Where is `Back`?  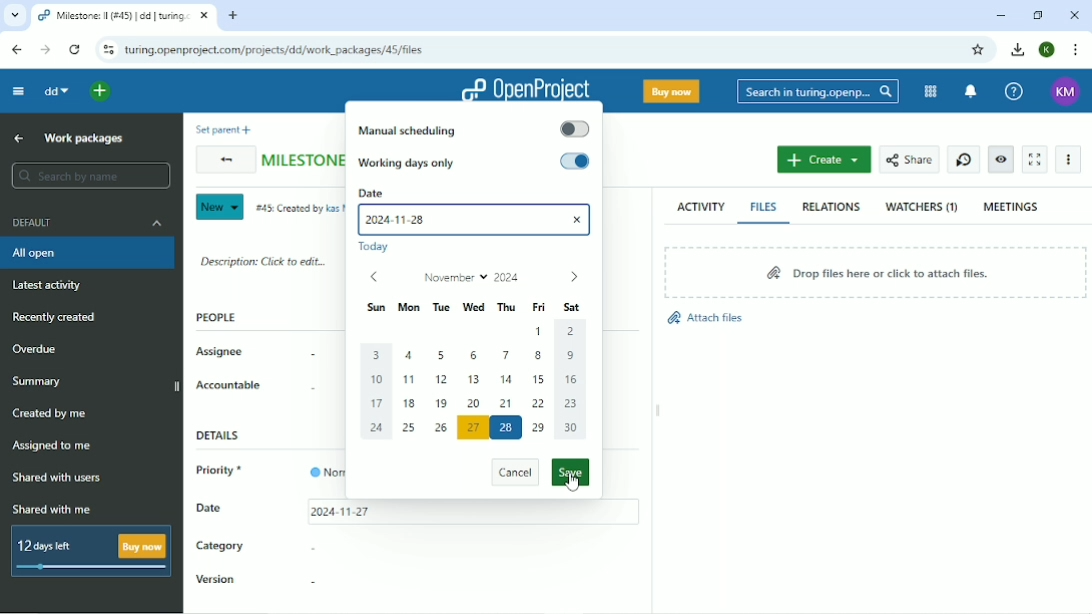 Back is located at coordinates (223, 161).